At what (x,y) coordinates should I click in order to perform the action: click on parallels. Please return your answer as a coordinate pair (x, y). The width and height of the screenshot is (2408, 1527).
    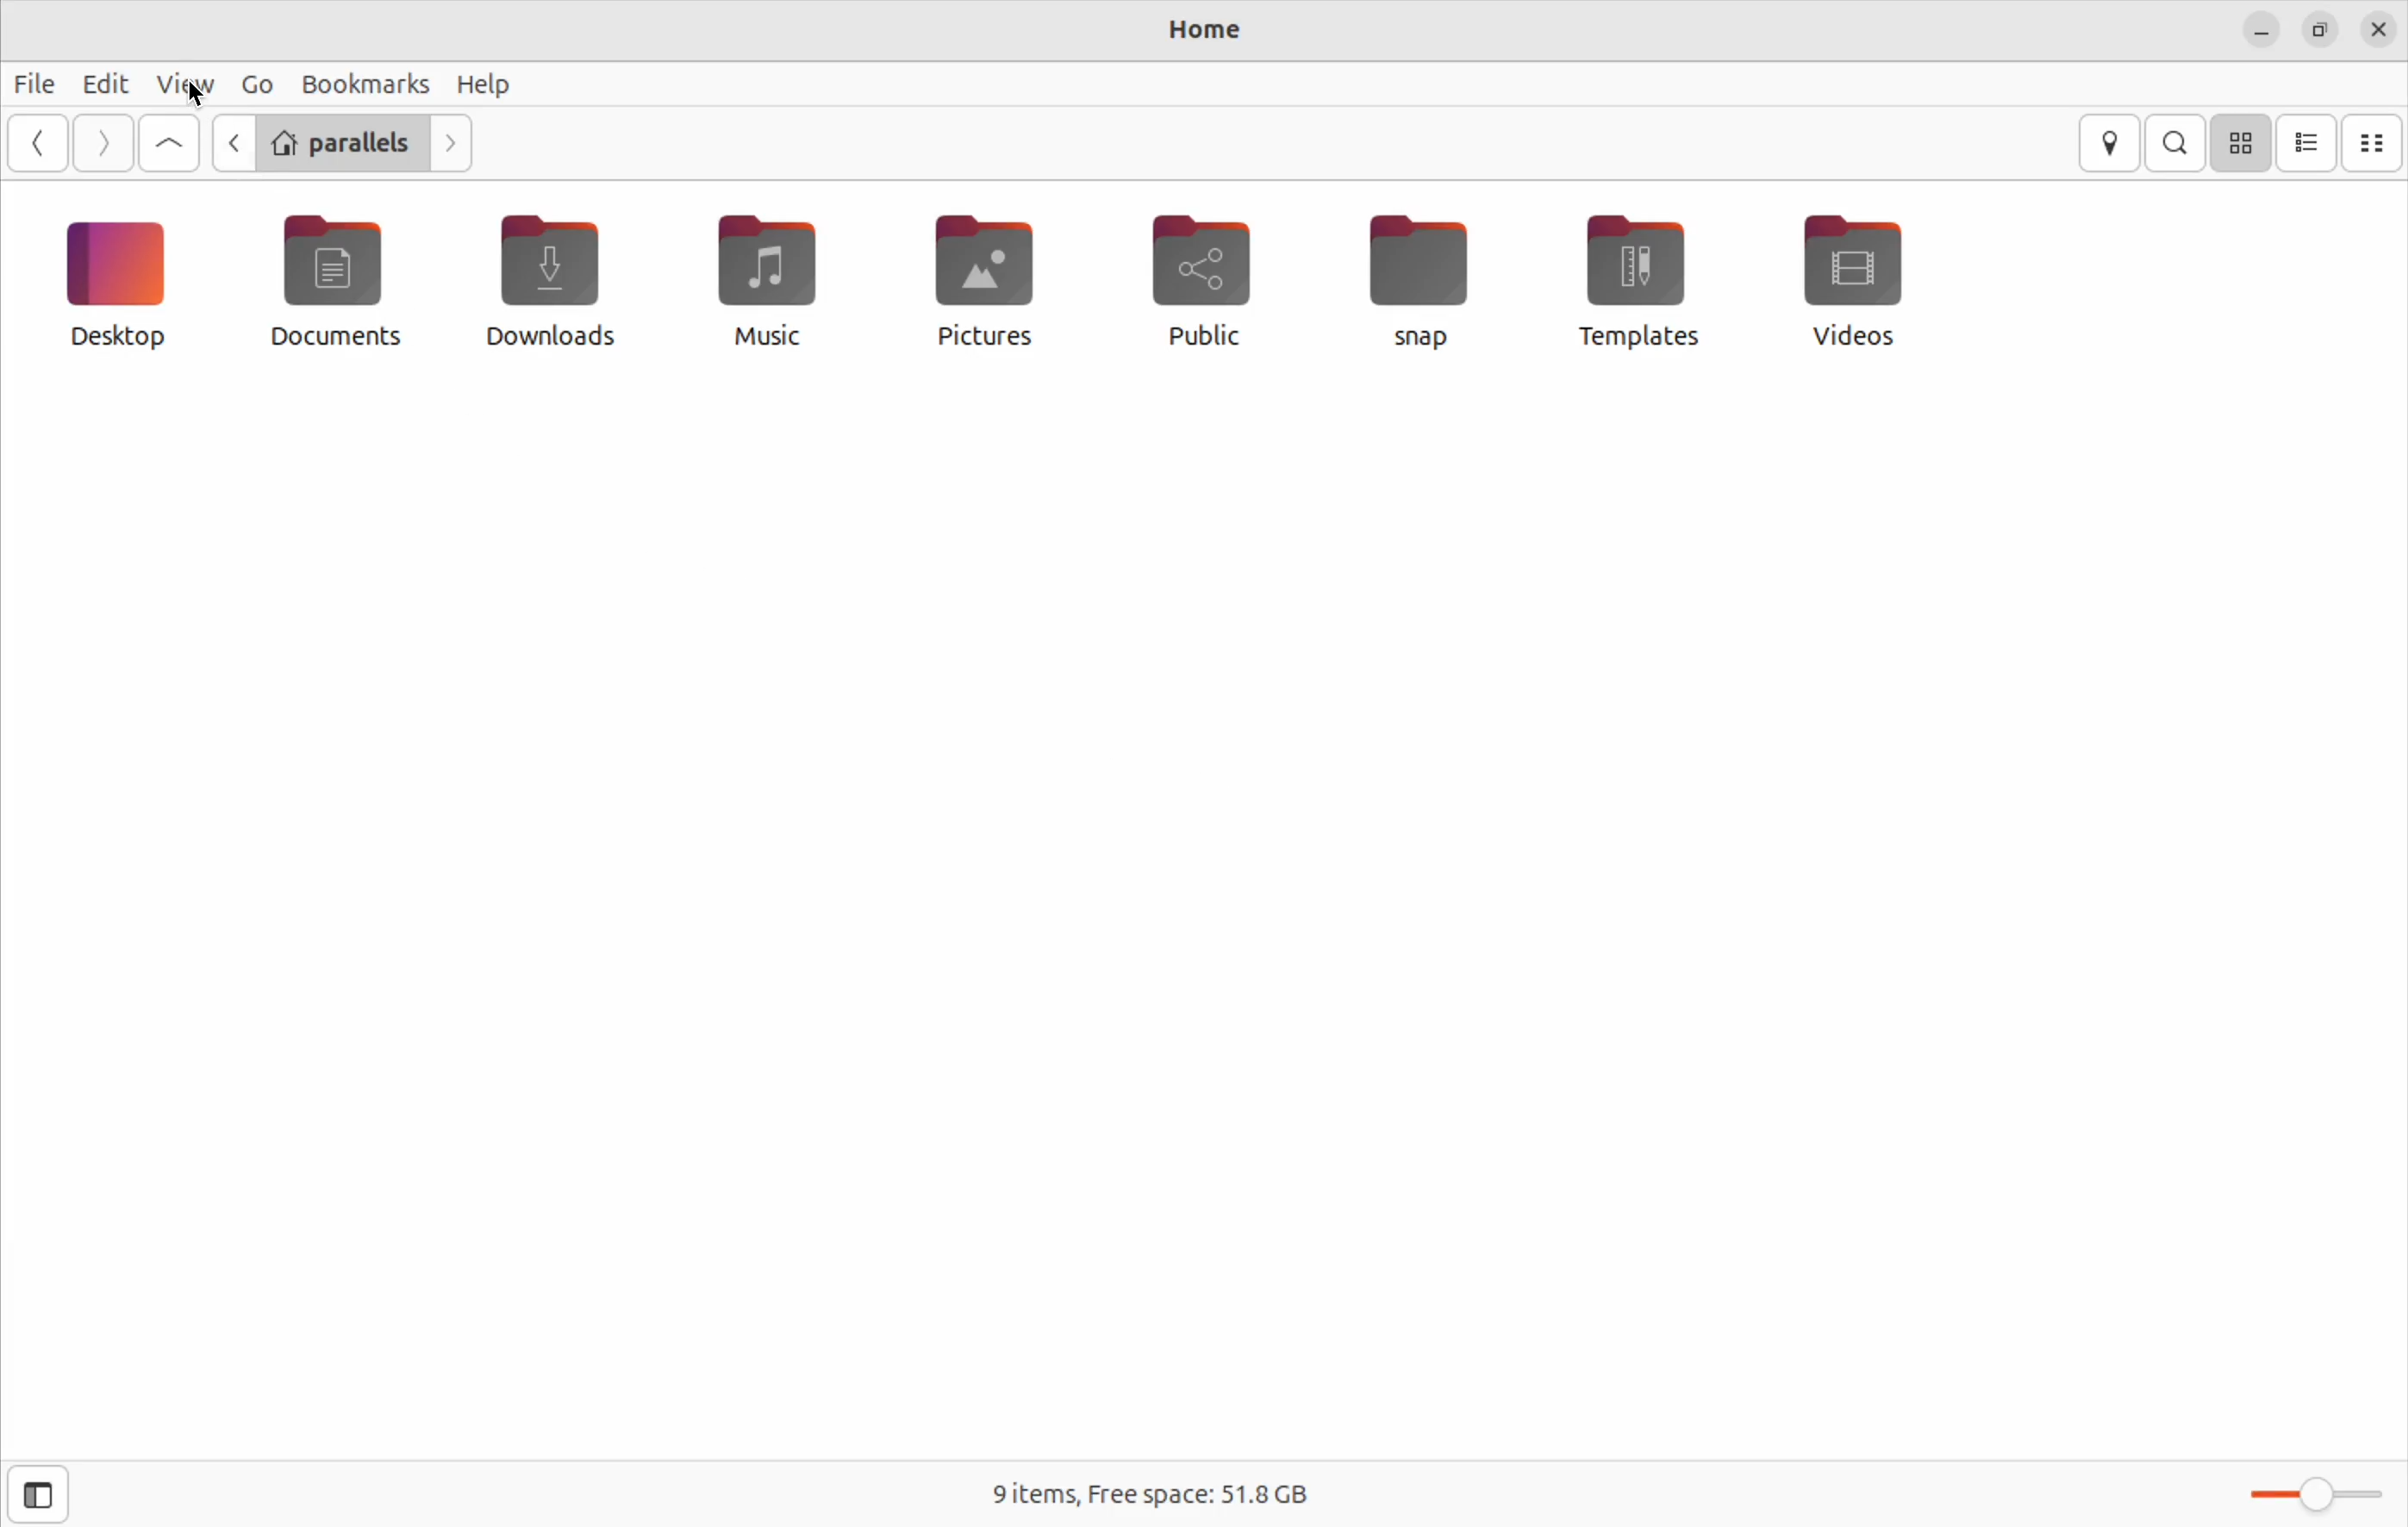
    Looking at the image, I should click on (344, 144).